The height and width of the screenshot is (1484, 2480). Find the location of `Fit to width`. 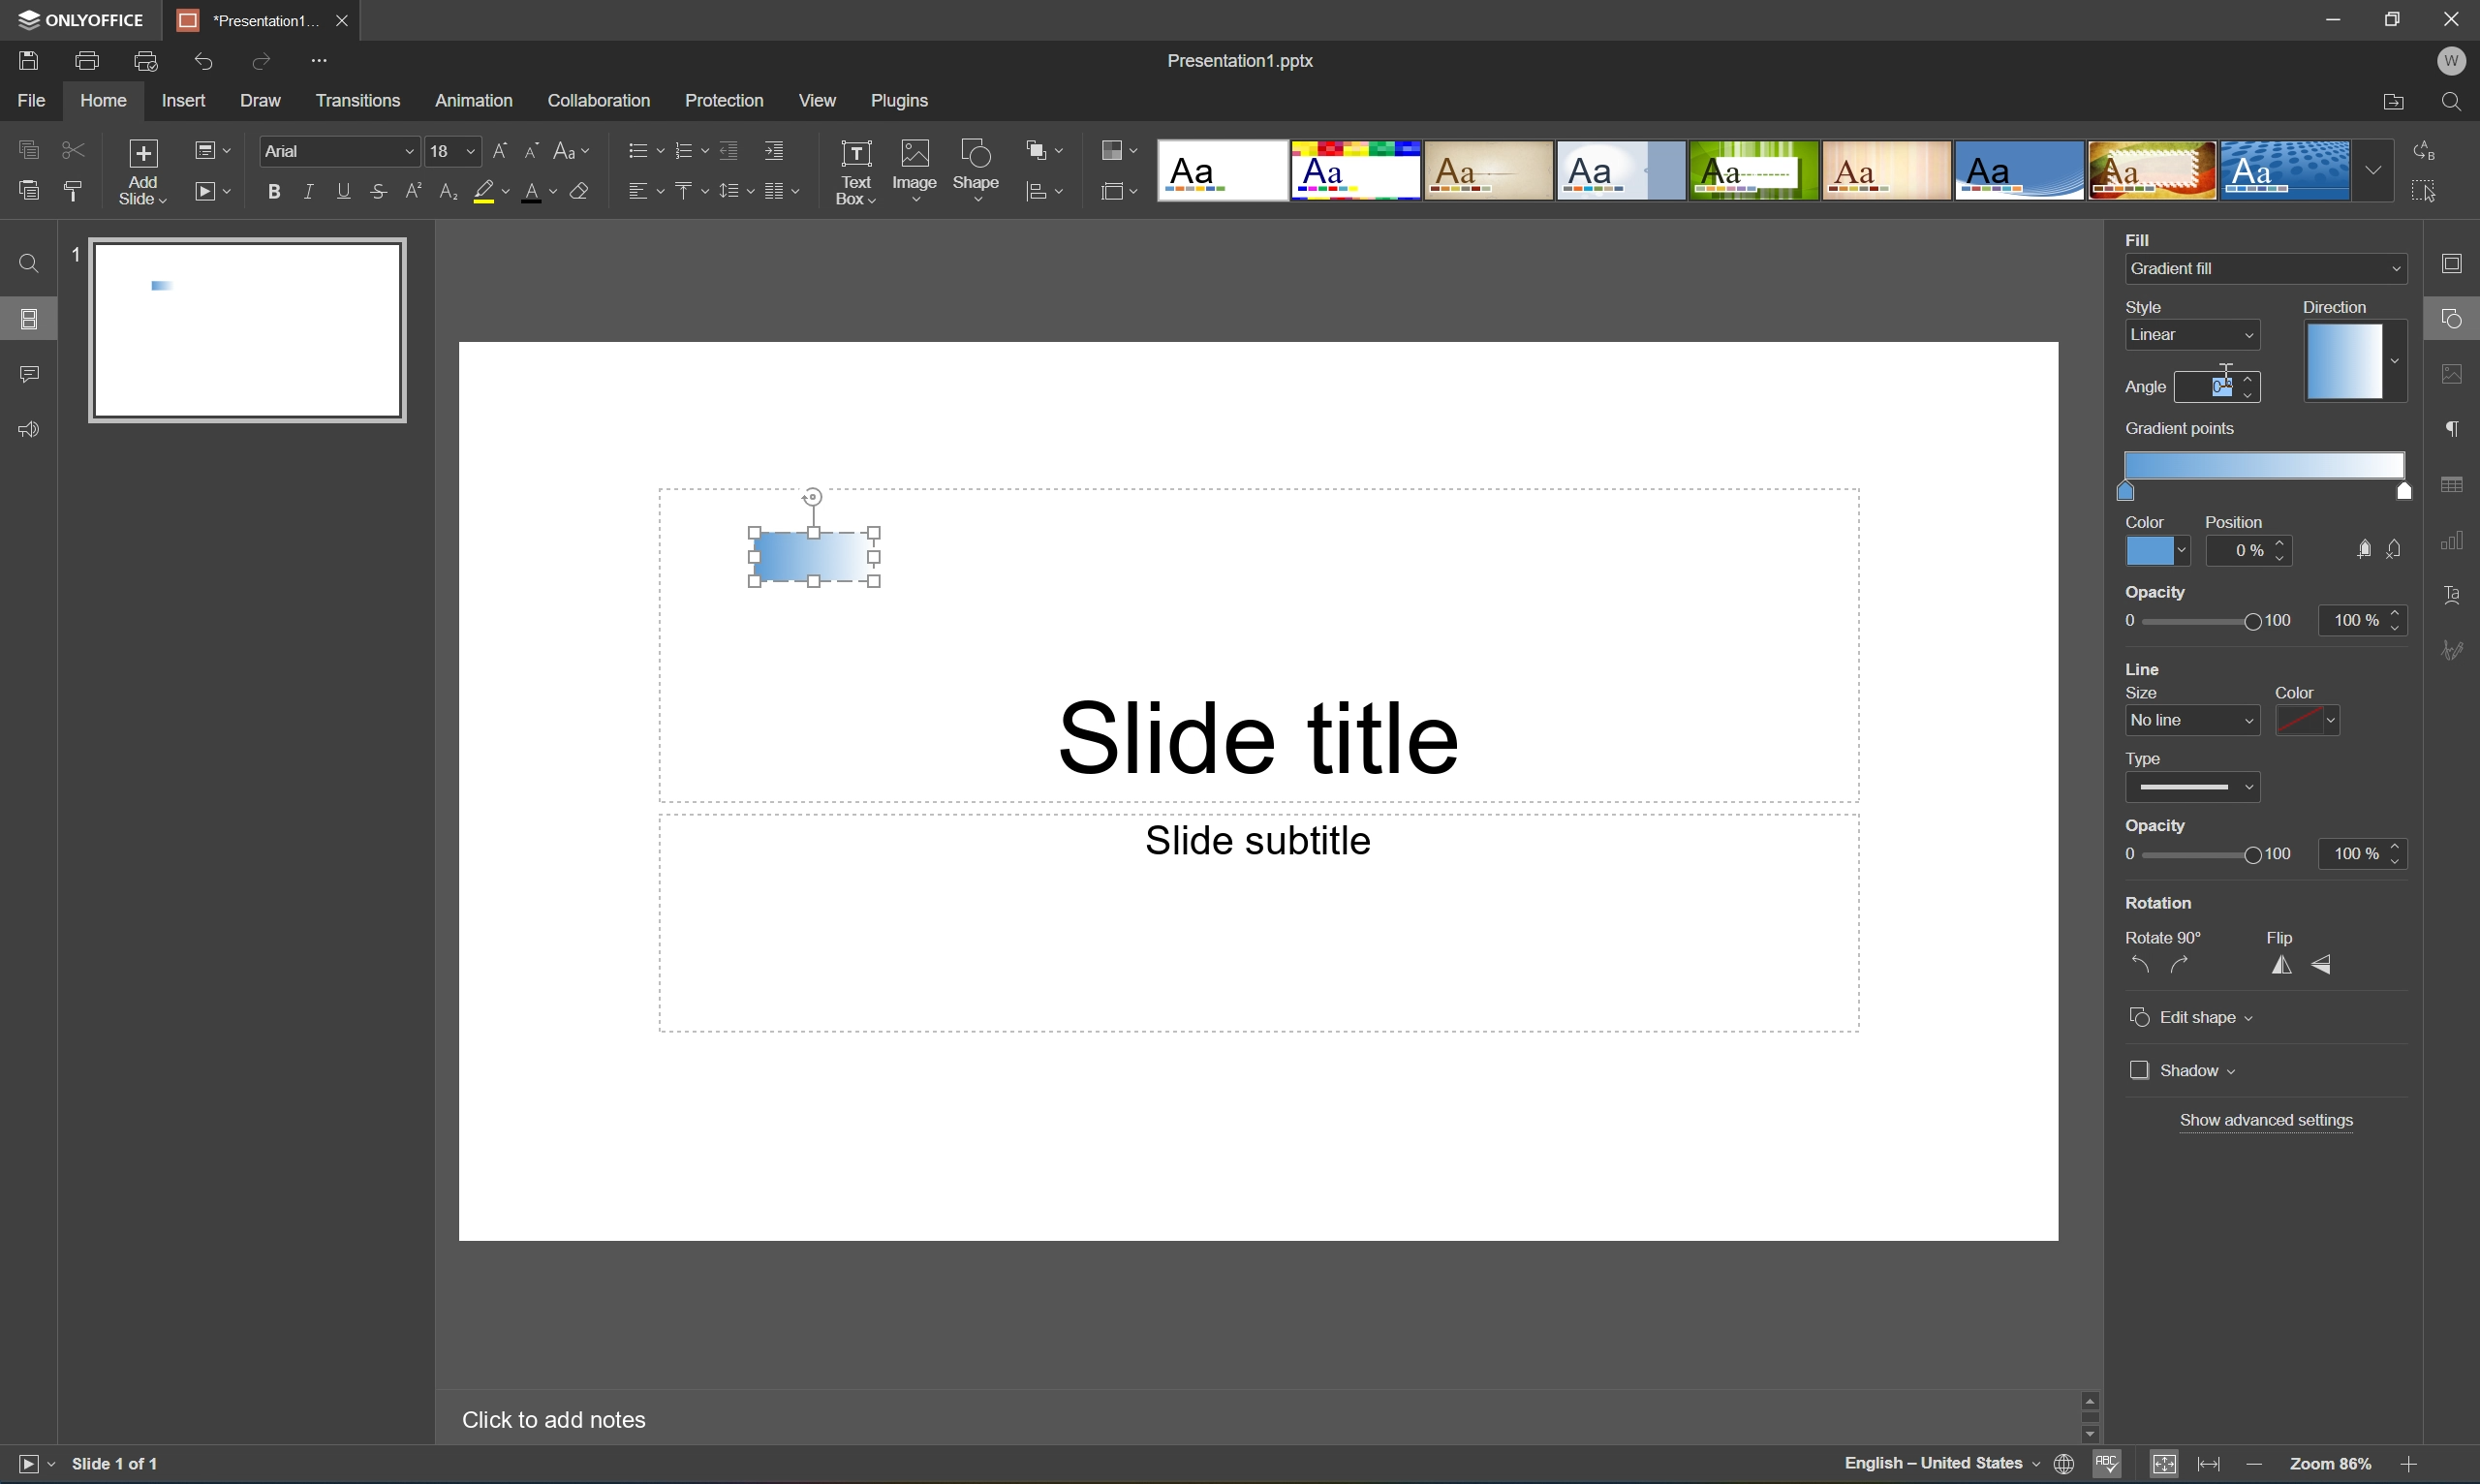

Fit to width is located at coordinates (2210, 1467).